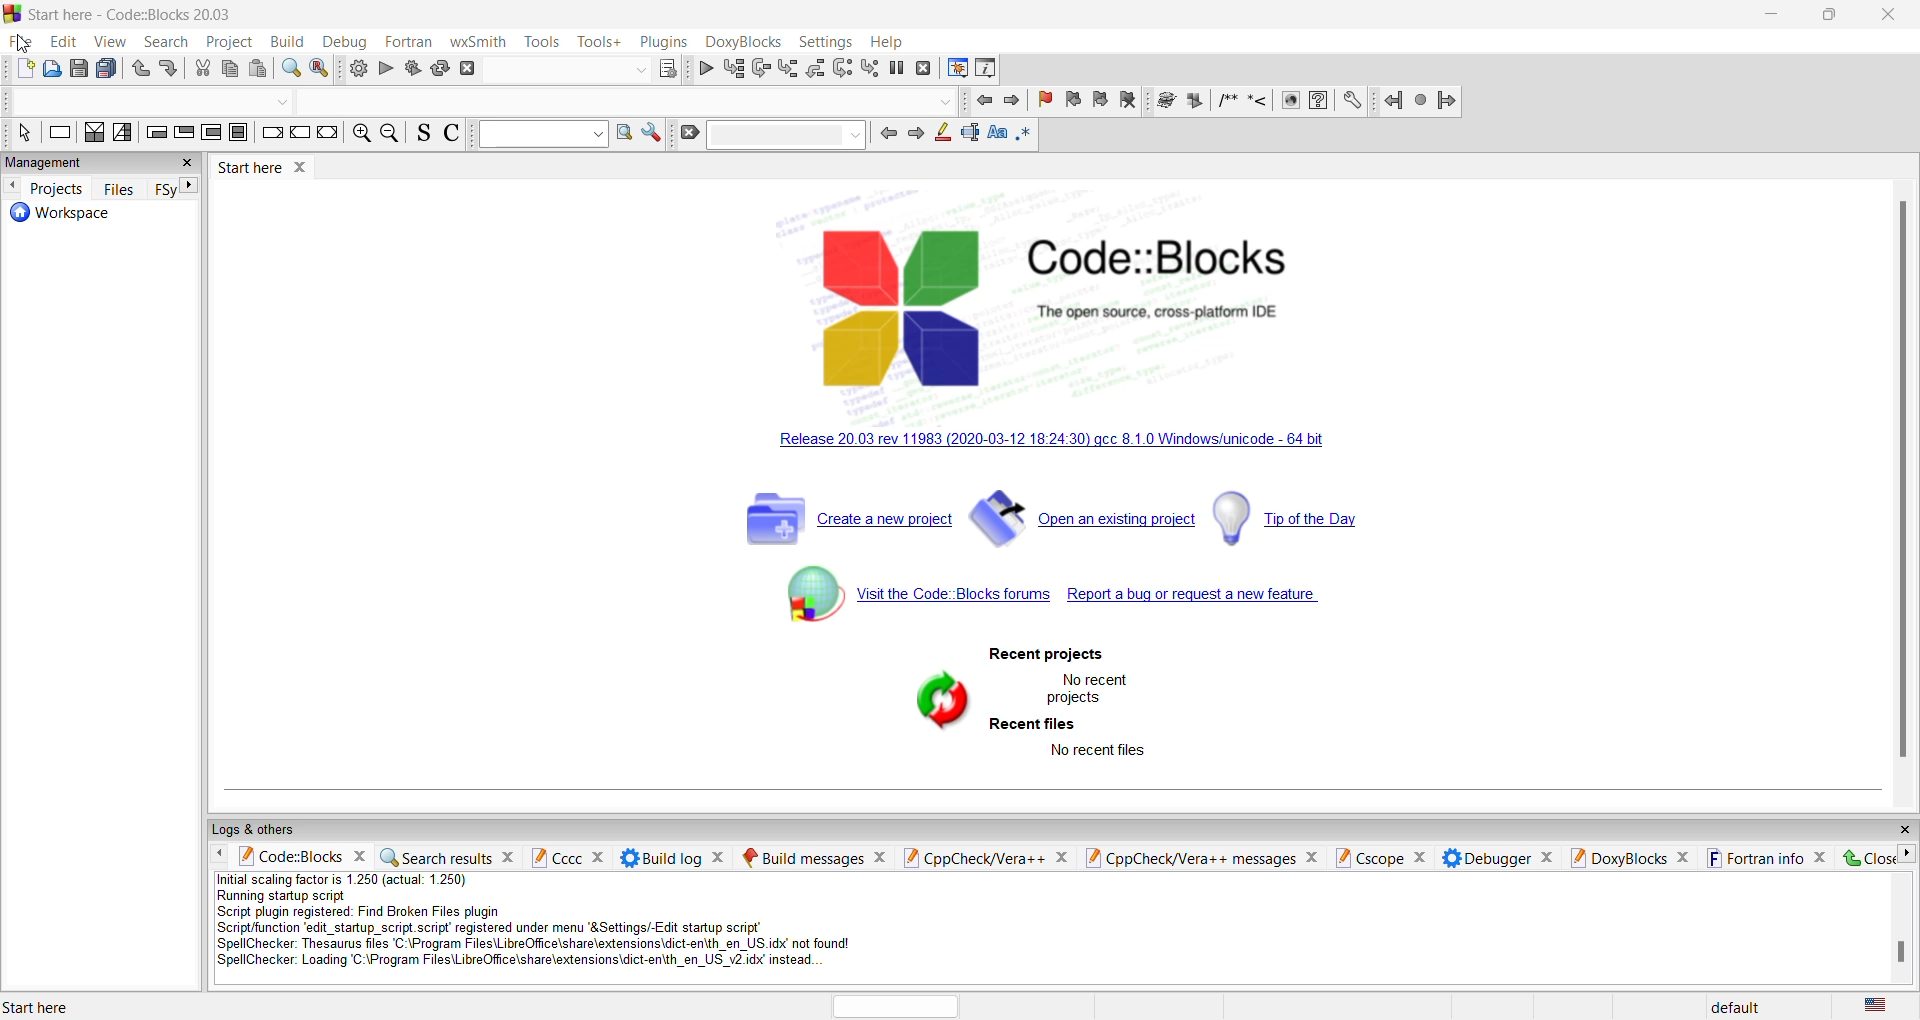  What do you see at coordinates (1155, 313) in the screenshot?
I see `The open source, cross-platform IDE` at bounding box center [1155, 313].